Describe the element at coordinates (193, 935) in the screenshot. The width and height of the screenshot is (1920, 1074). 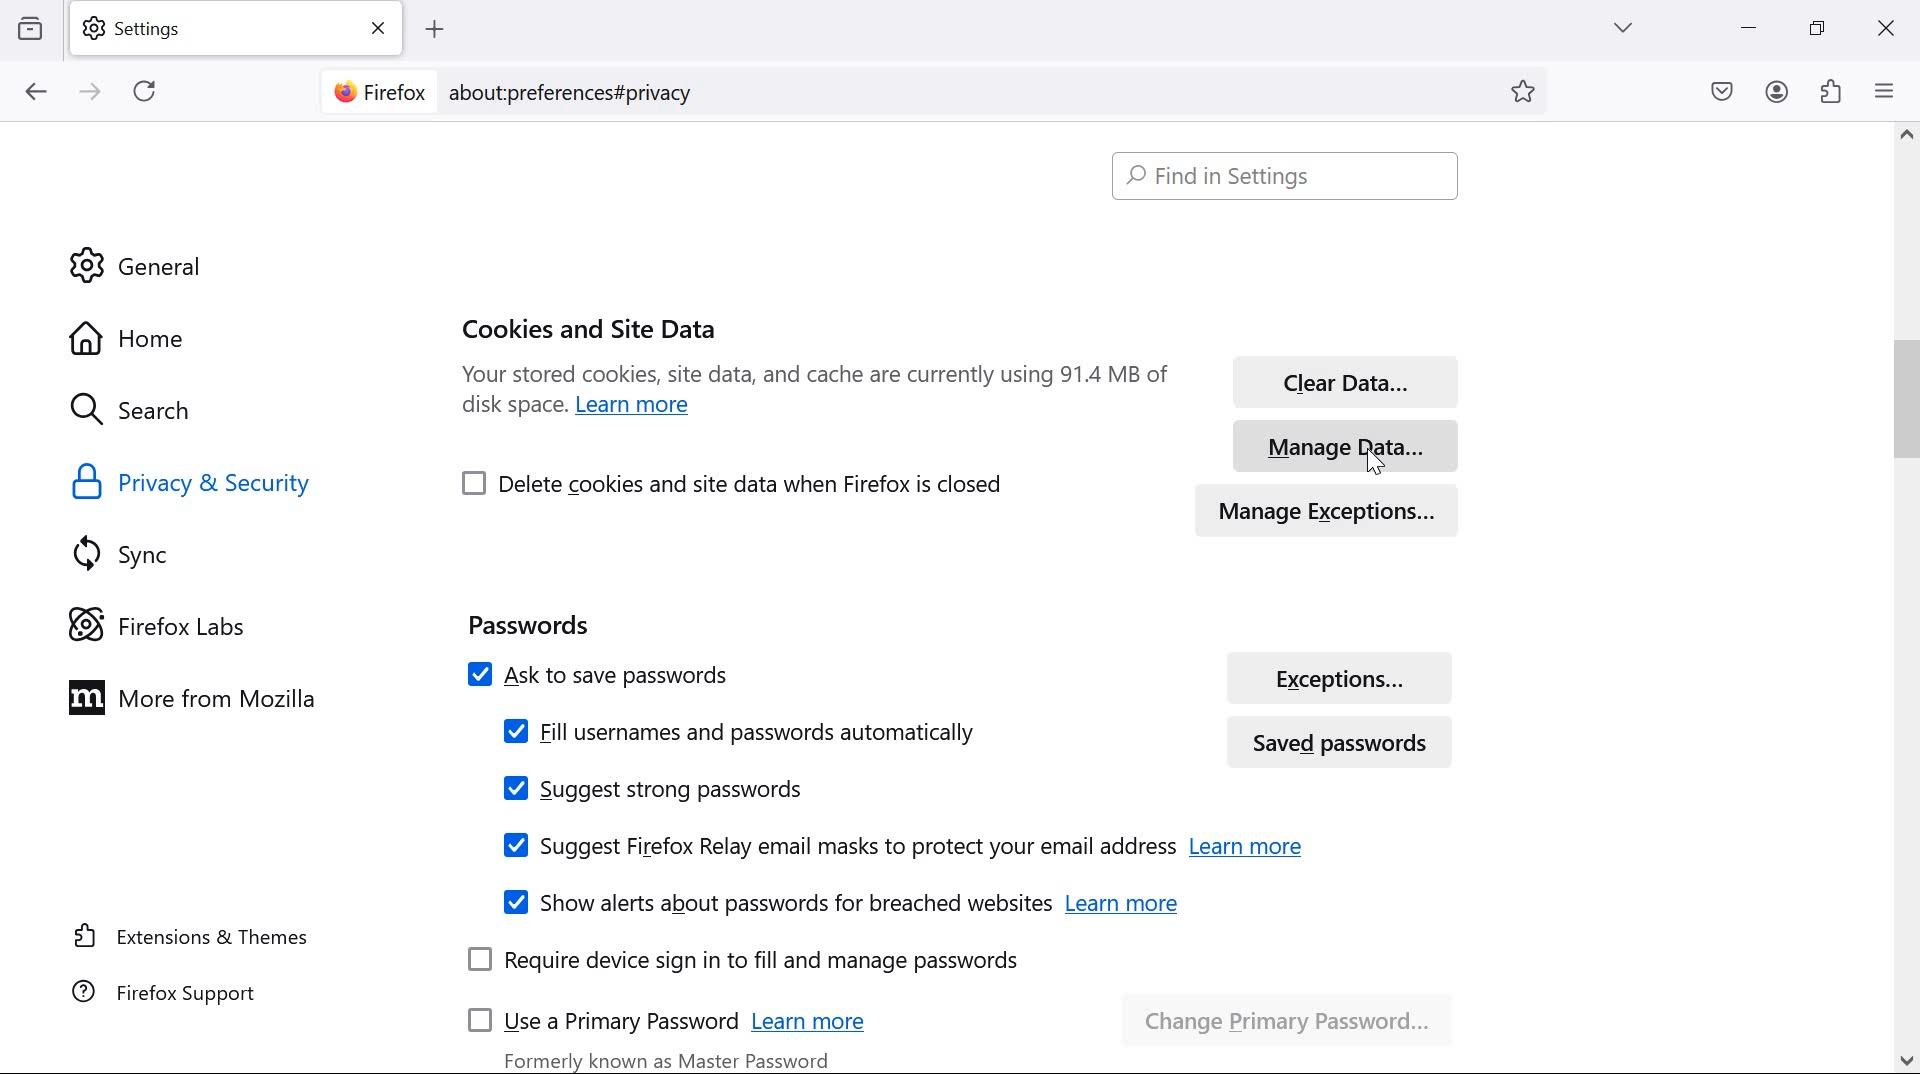
I see `extensions & themes` at that location.